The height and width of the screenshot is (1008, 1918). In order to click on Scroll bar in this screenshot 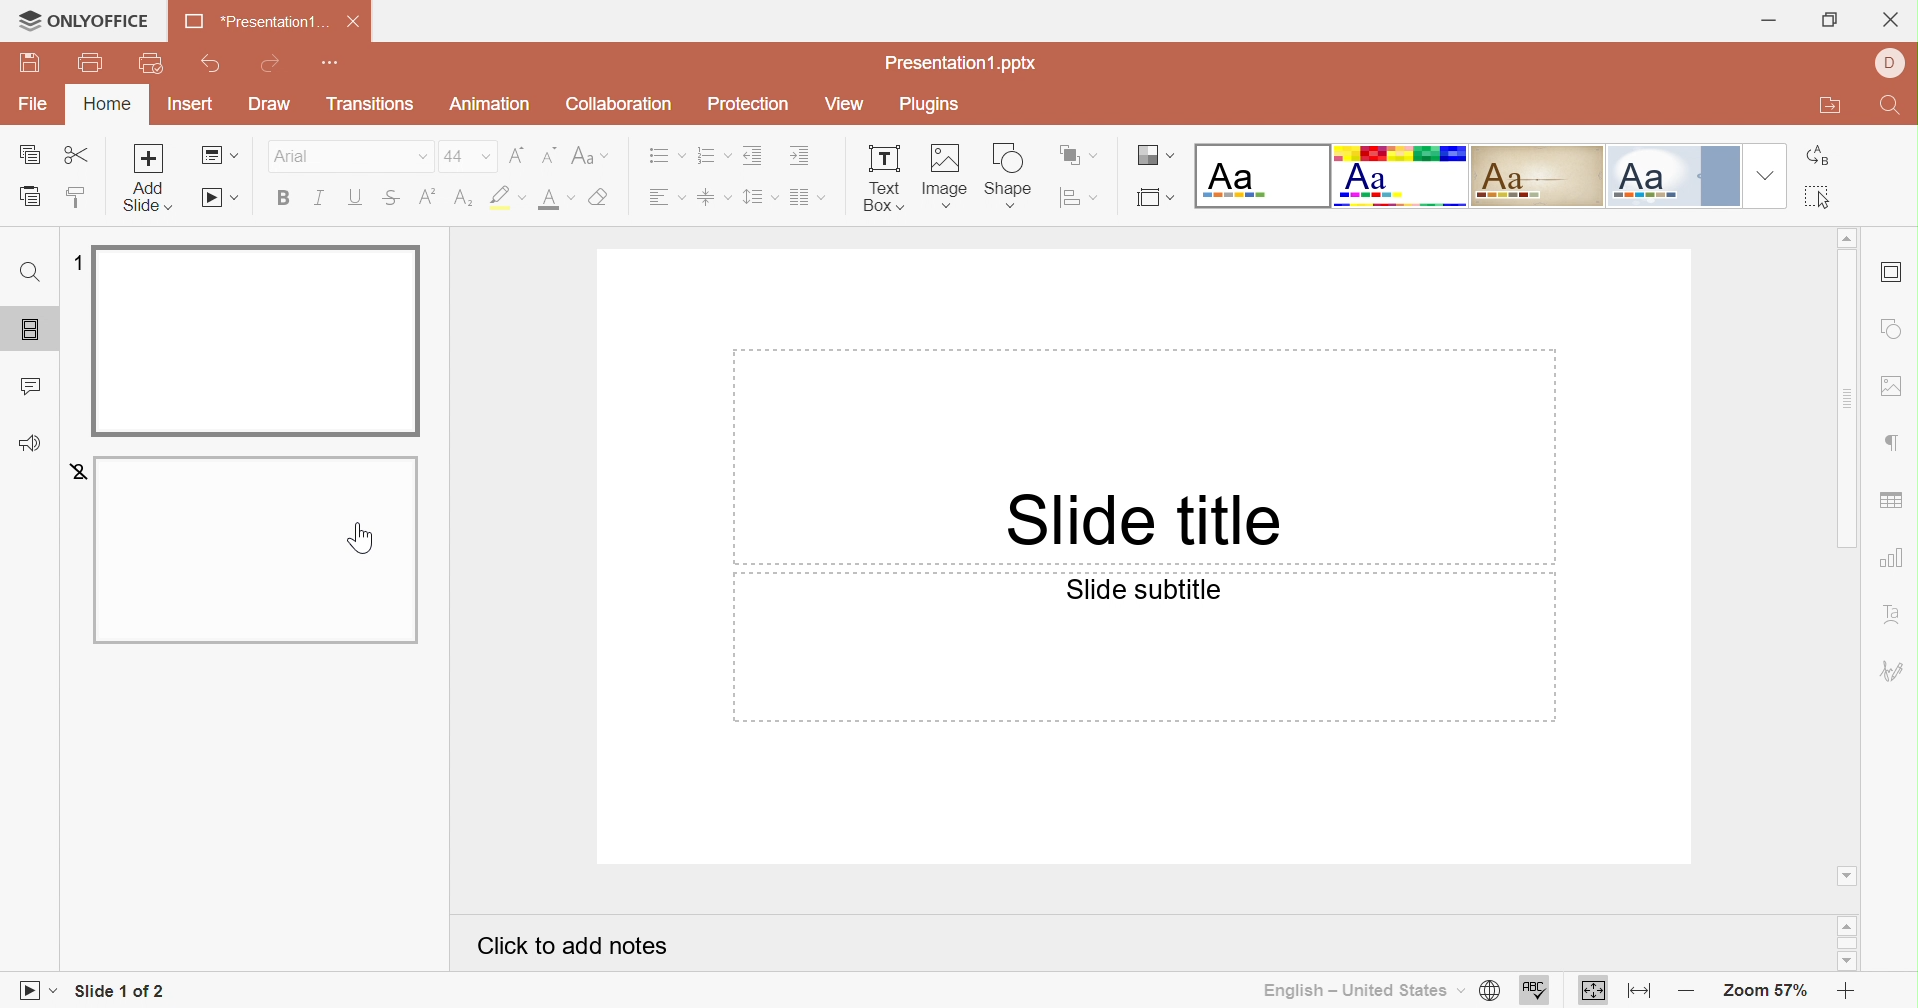, I will do `click(1845, 399)`.